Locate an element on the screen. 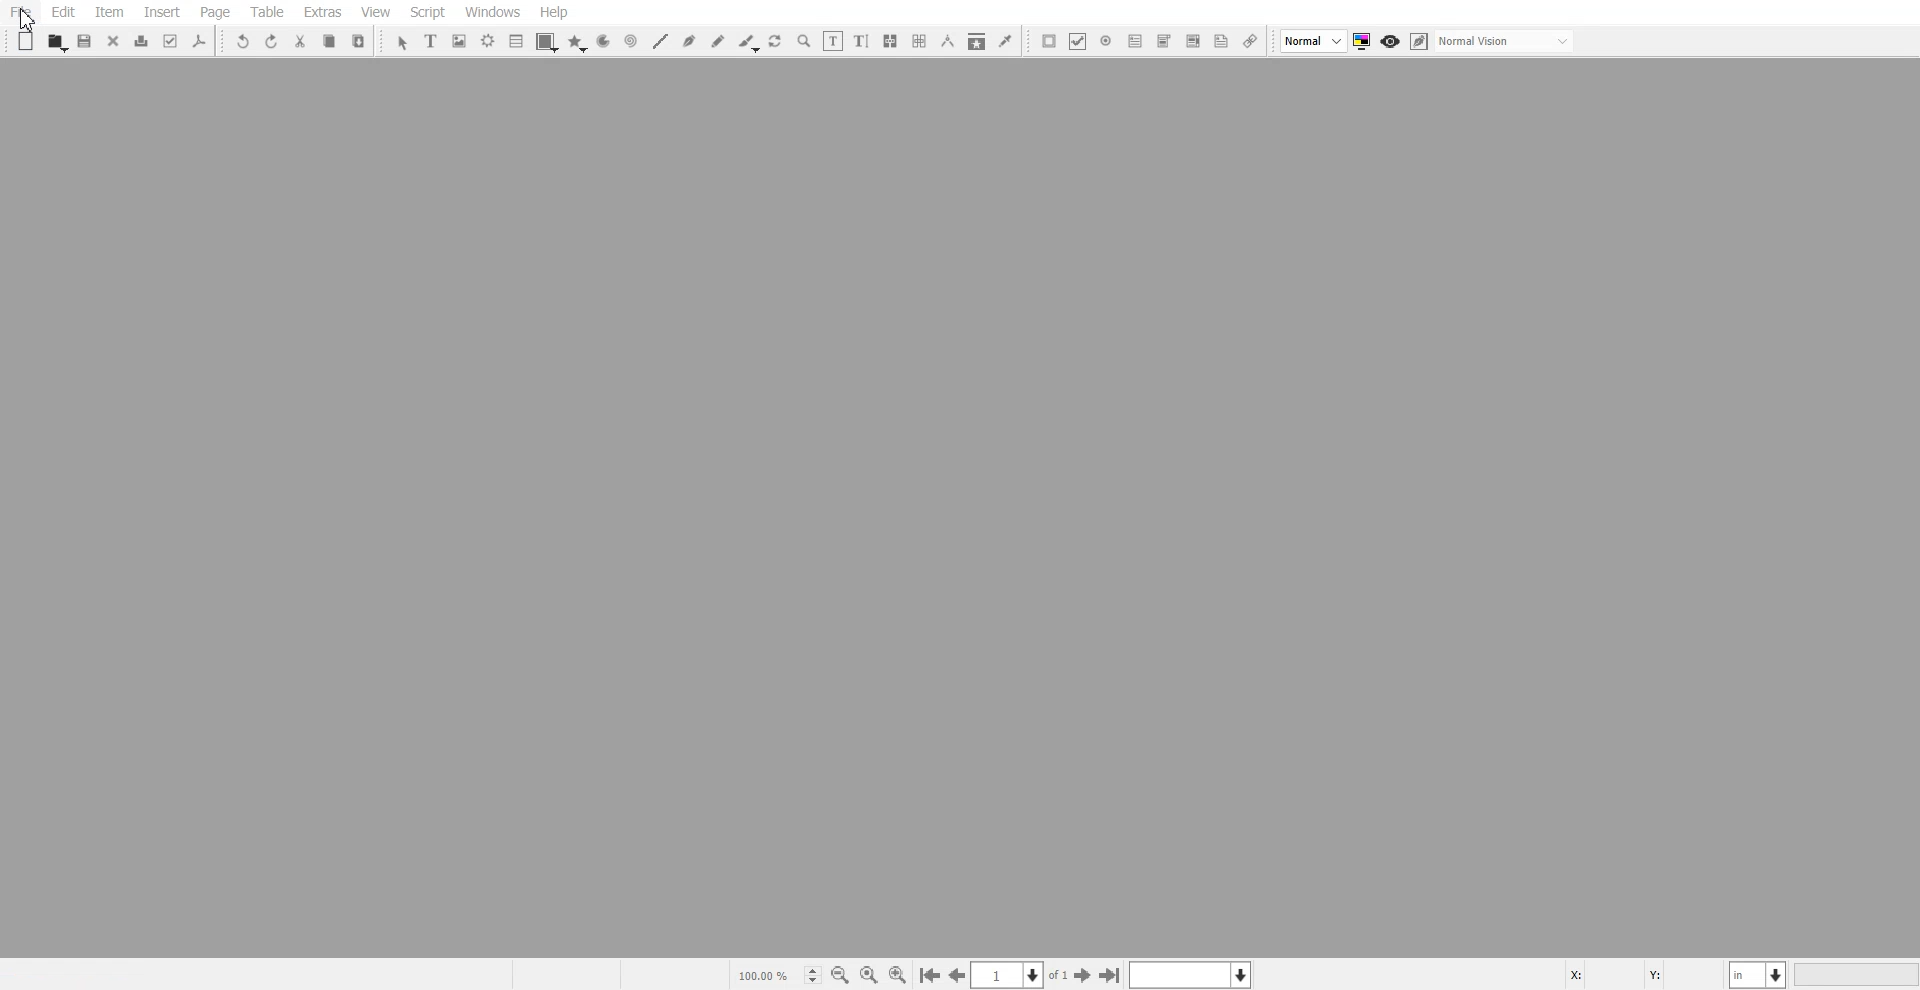 This screenshot has width=1920, height=990. Zoom In is located at coordinates (898, 974).